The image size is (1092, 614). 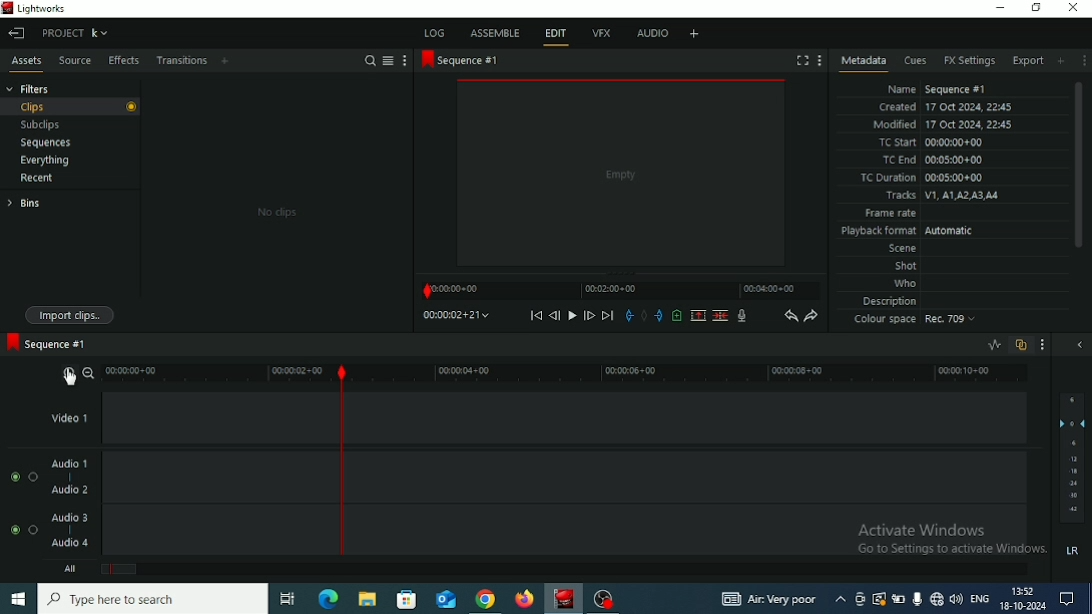 I want to click on Move forward, so click(x=608, y=317).